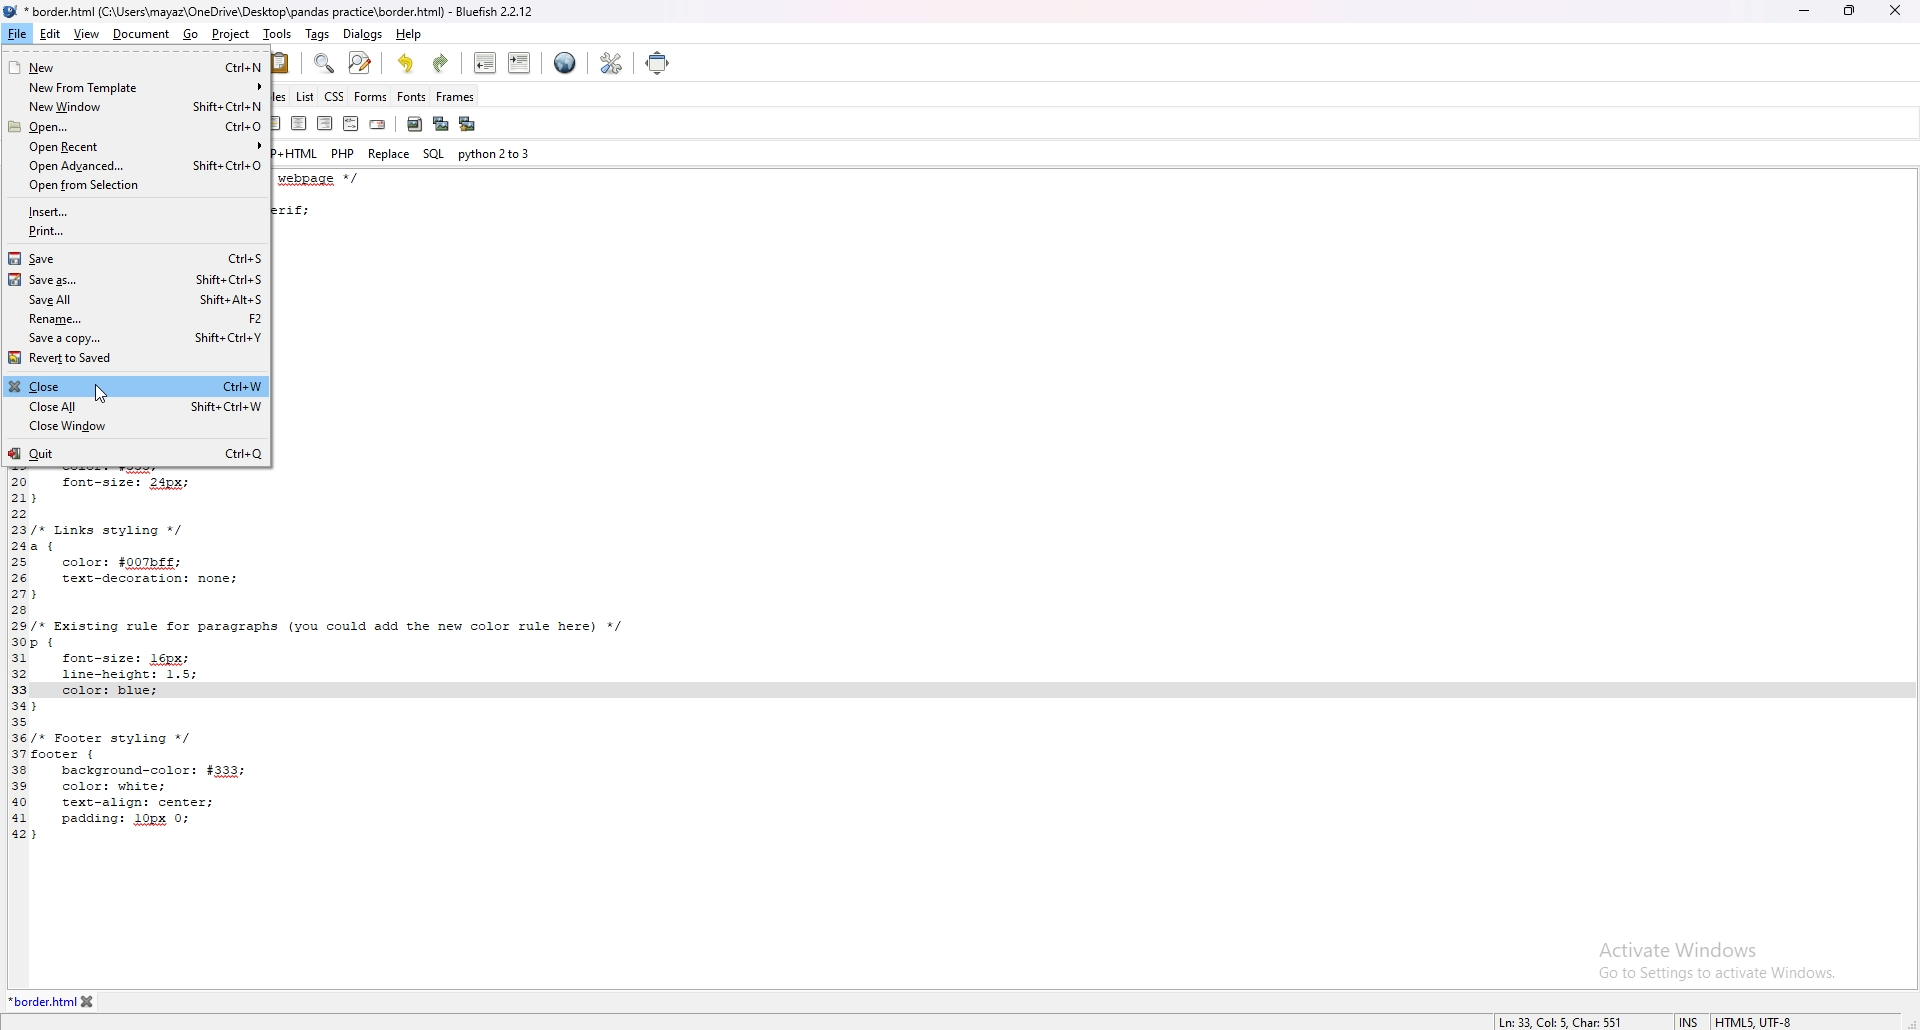 The image size is (1920, 1030). Describe the element at coordinates (51, 34) in the screenshot. I see `edit` at that location.